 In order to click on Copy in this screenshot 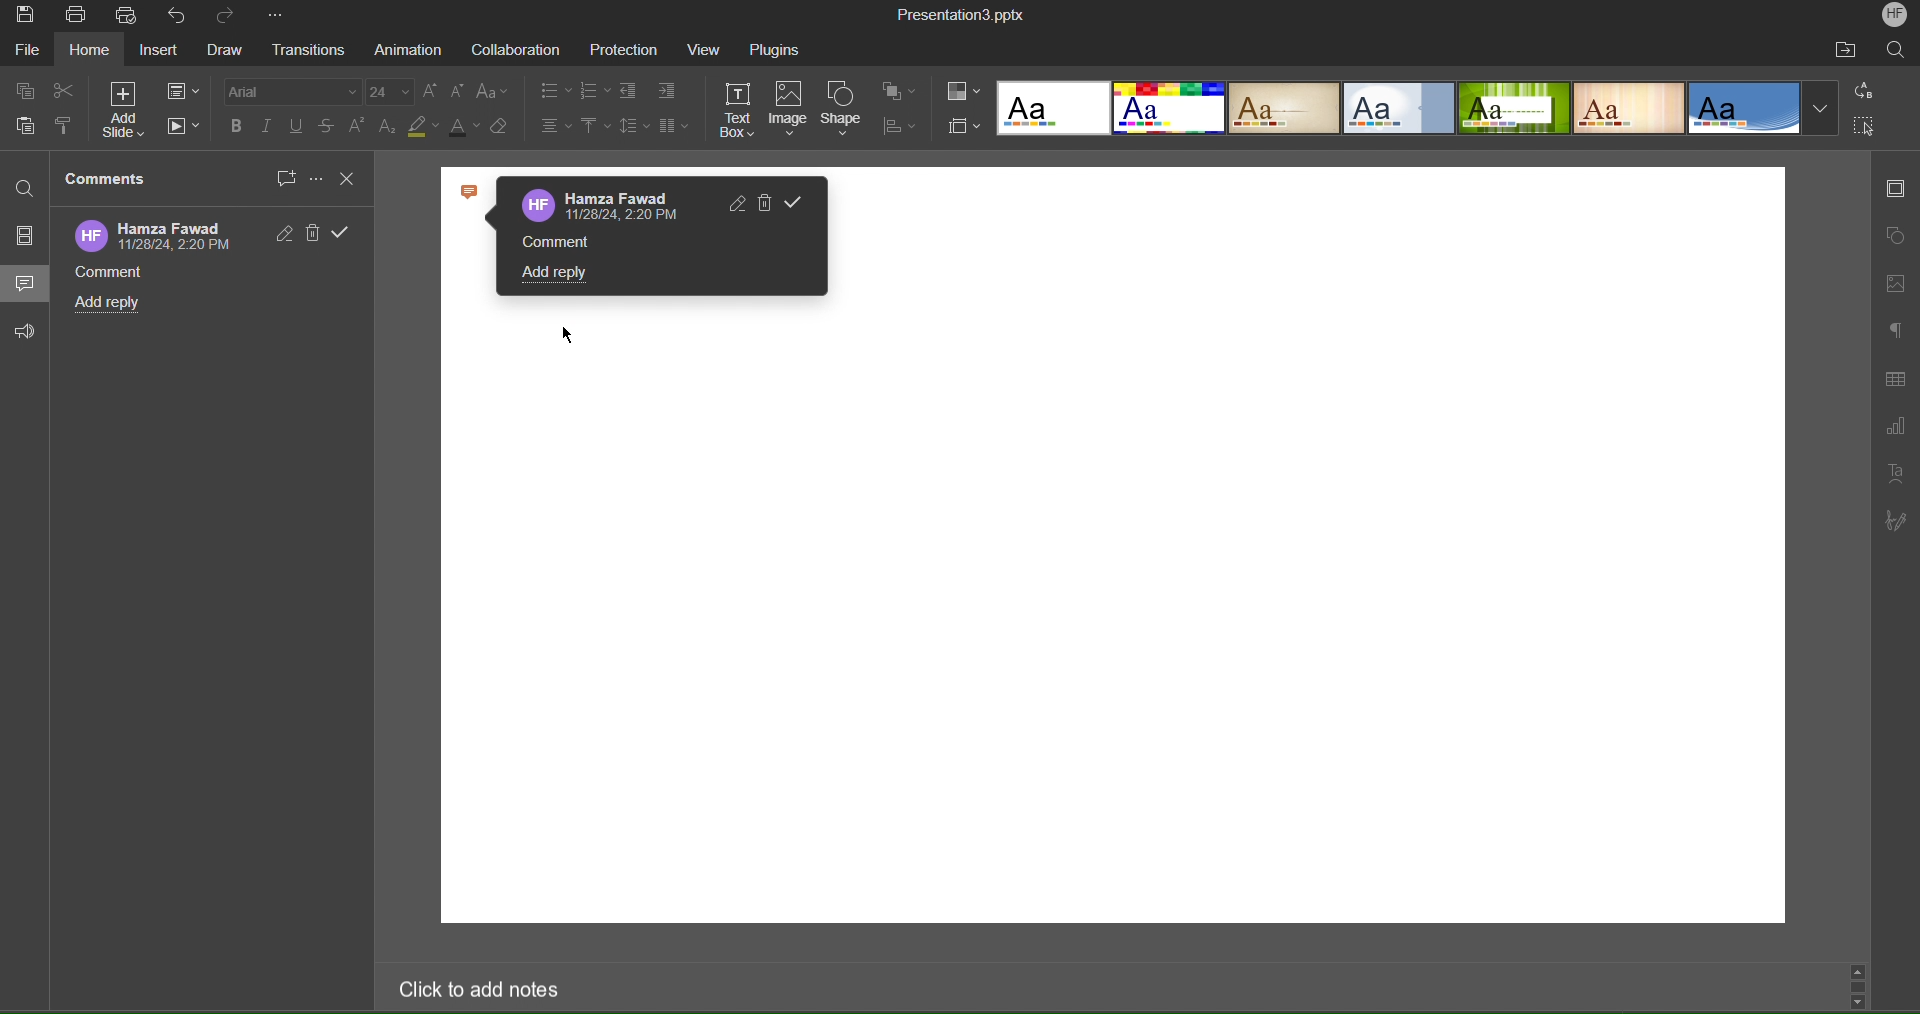, I will do `click(27, 90)`.